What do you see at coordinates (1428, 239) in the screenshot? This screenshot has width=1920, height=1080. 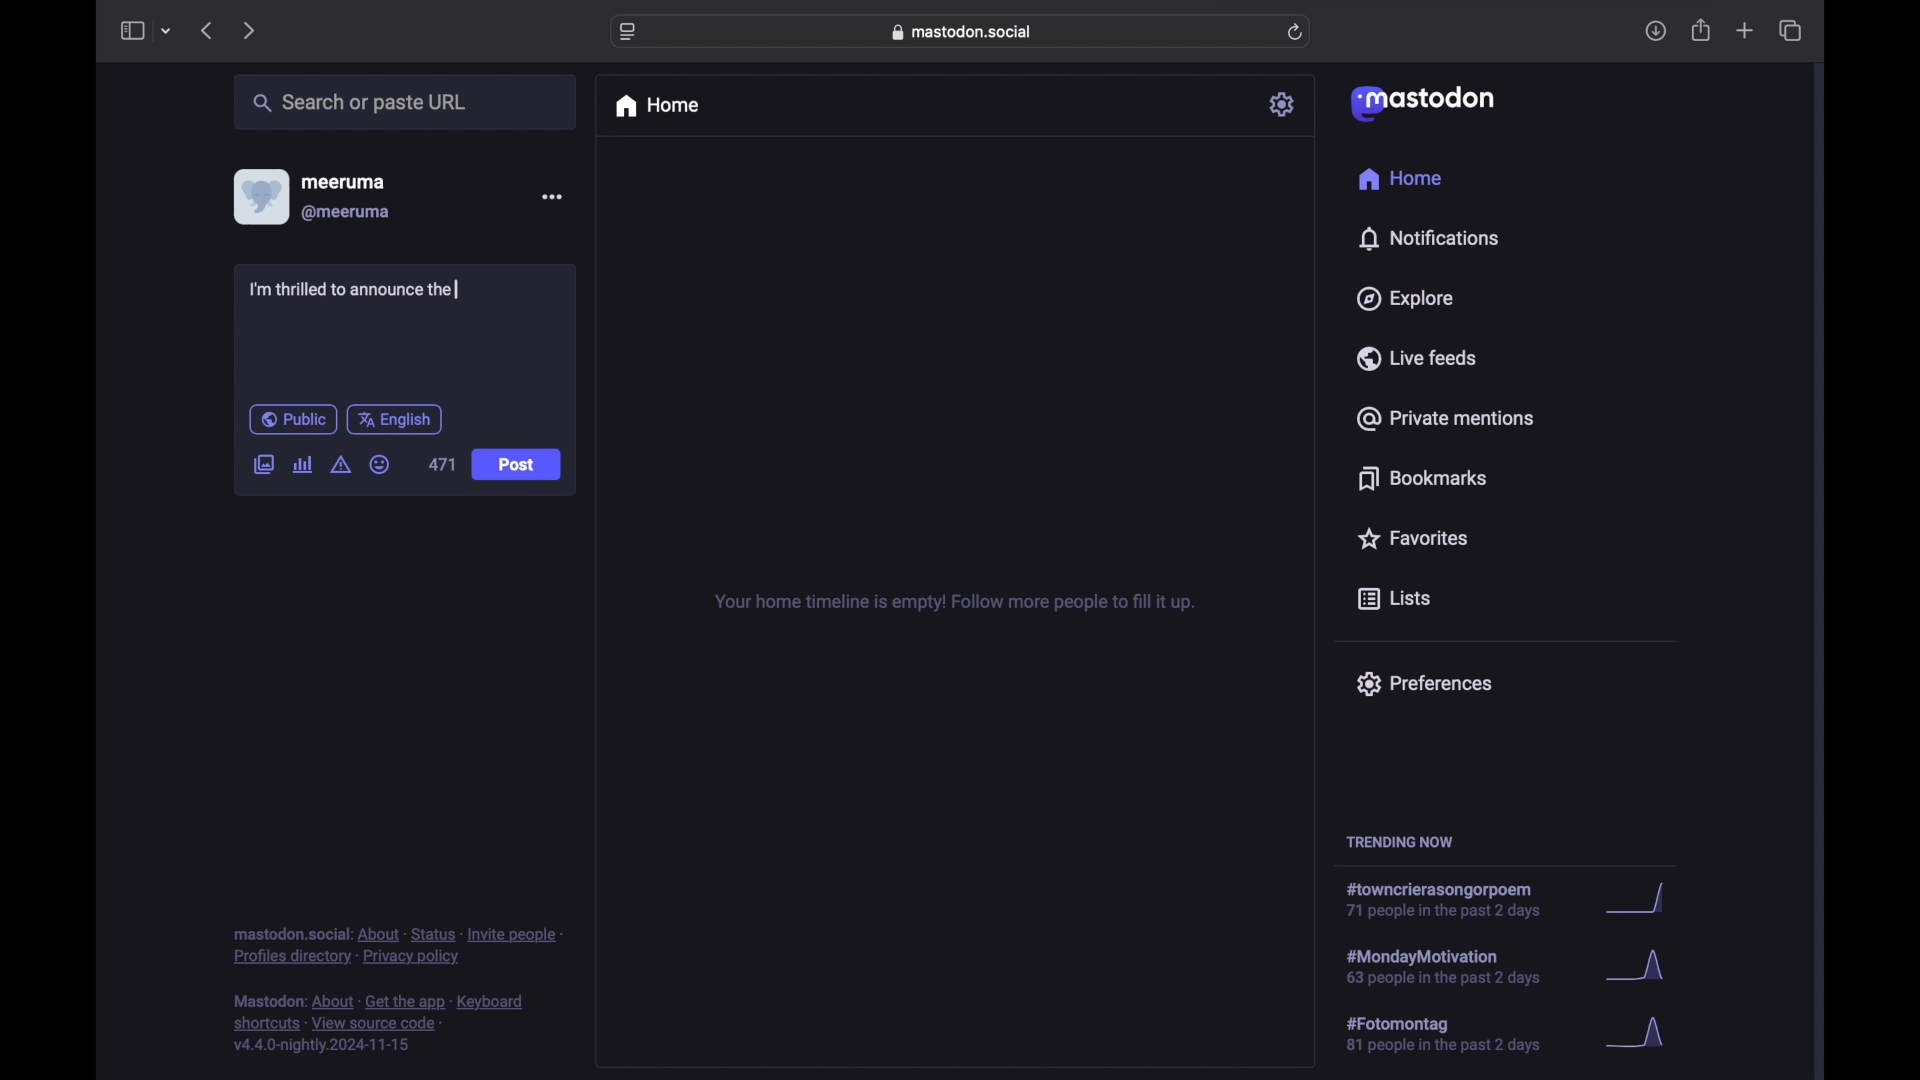 I see `notifications` at bounding box center [1428, 239].